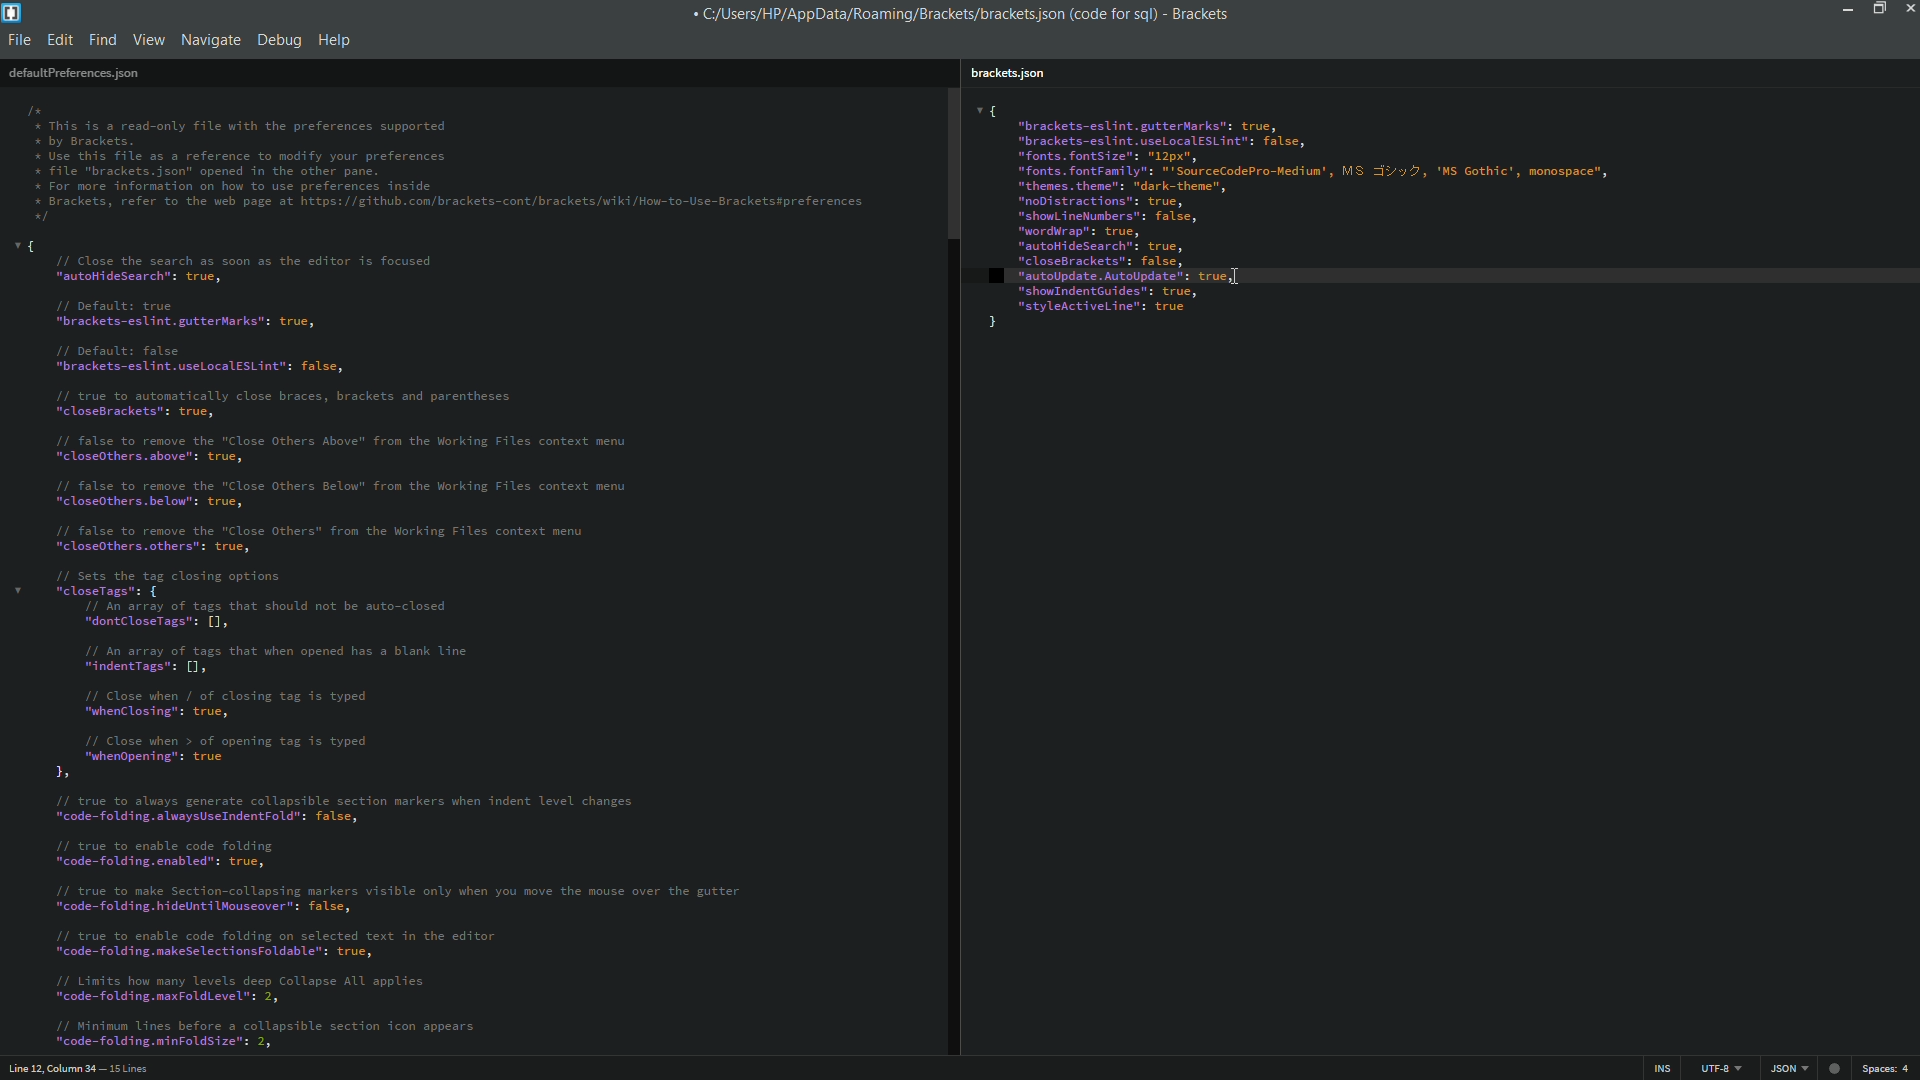  Describe the element at coordinates (448, 645) in the screenshot. I see `v{
// Close the search as soon as the editor is focused
“autoHidesearch": true,
// Default: true
“brackets-eslint.gutterMarks": true,
// Default: false
"brackets-eslint.useLocalesLint": false,
// true to automatically close braces, brackets and parentheses
"closeBrackets": true,
// false to remove the "Close Others Above" from the Working Files context menu
"closeothers.above": true,
// false to remove the "Close Others Below" from the Working Files context menu
"closeothers.below": true,
// false to remove the "Close Others" from the Working Files context menu
"closeOthers. others": true,
/1 sets the tag closing options
* “closeTags": {
// An array of tags that should not be auto-closed
"dontCloseTags": [1,
// An array of tags that when opened has a blank line
"indentTags": [1,
// Close when / of closing tag is typed
"whenClosing": true,
// Close when > of opening tag is typed
"whenOpening": true
by
// true to always generate collapsible section markers when indent level changes
"code-folding.alwaysUseIndentFold": false,
// true to enable code folding
"code-folding.enabled": true,
// true to make Section-collapsing markers visible only when you move the mouse over the gutter
"code-folding.hideuntilMouseover®: false,
// true to enable code folding on selected text in the editor
"code-folding.makeselectionsFoldable": true,
// Limits how many levels deep Collapse ALL applies
"code-folding.maxFoldLevel™: 2,
// Minimum Lines before a collapsible section icon appears
“code-folding.minFoldsize": 2,` at that location.